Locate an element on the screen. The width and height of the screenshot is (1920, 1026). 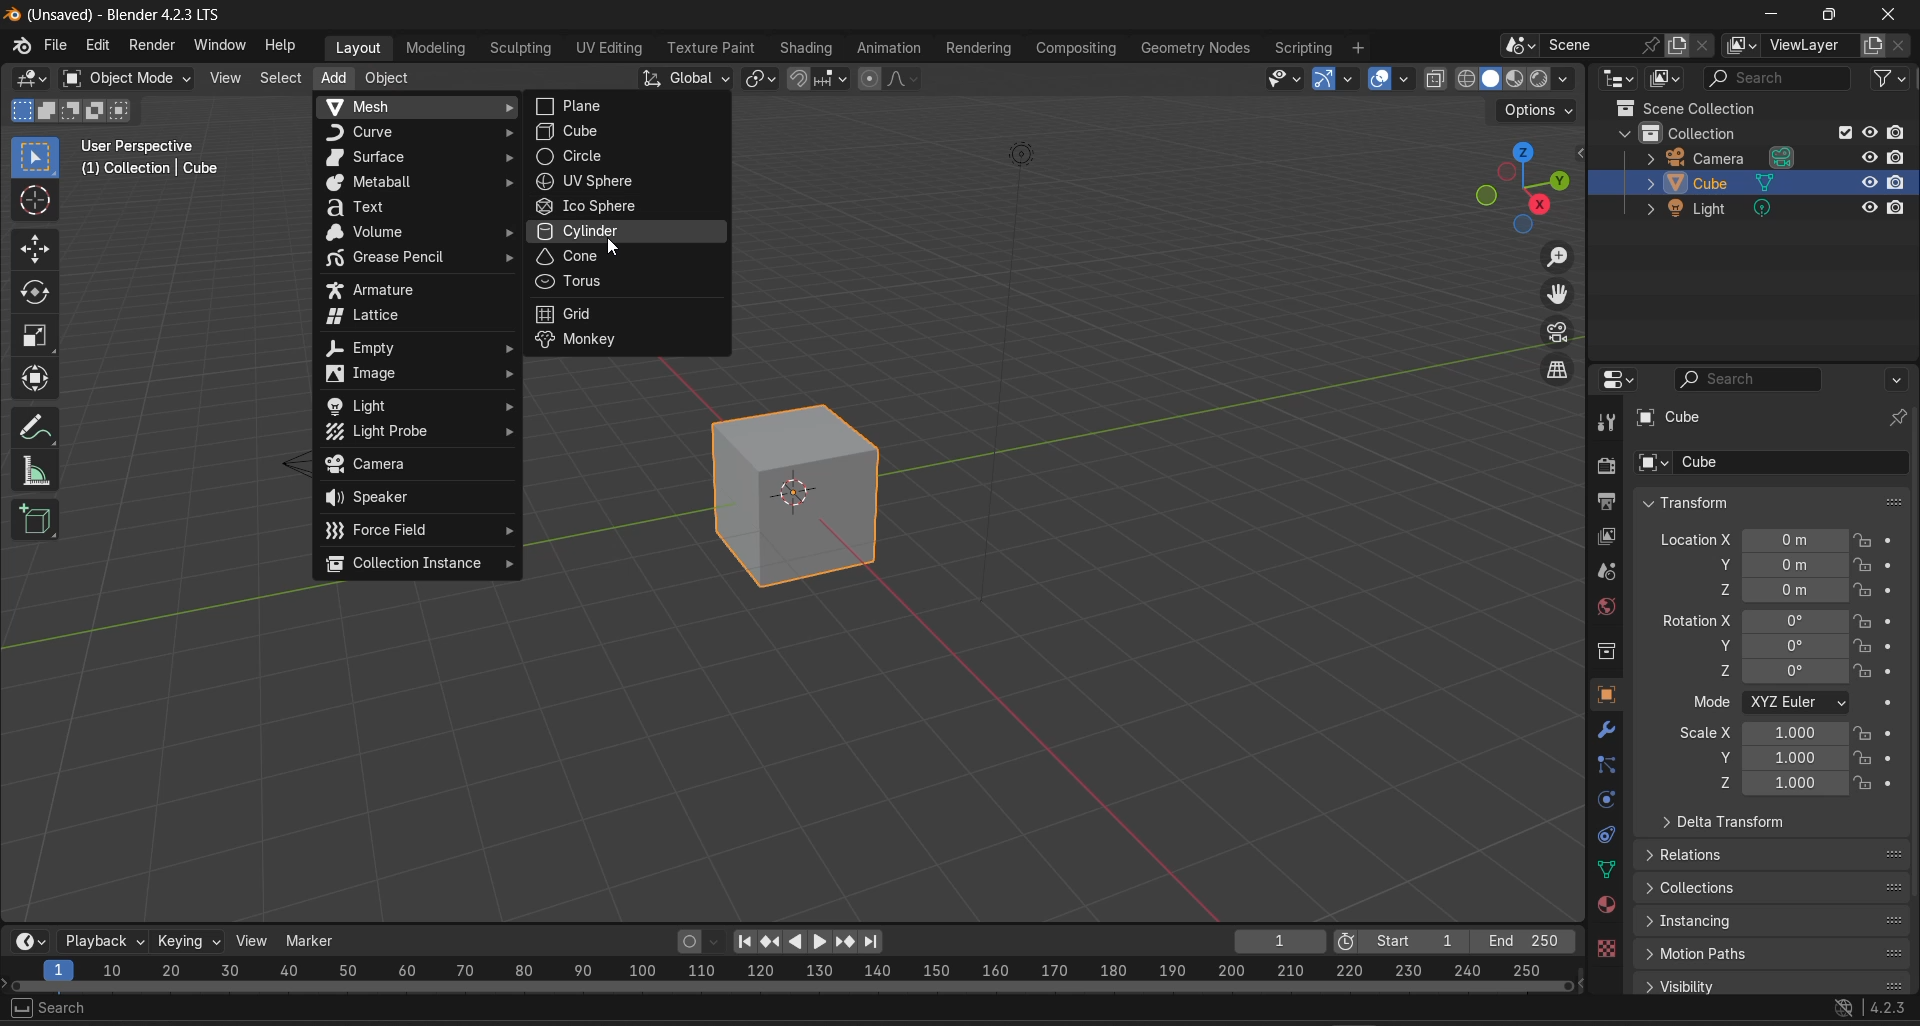
animate property is located at coordinates (1892, 564).